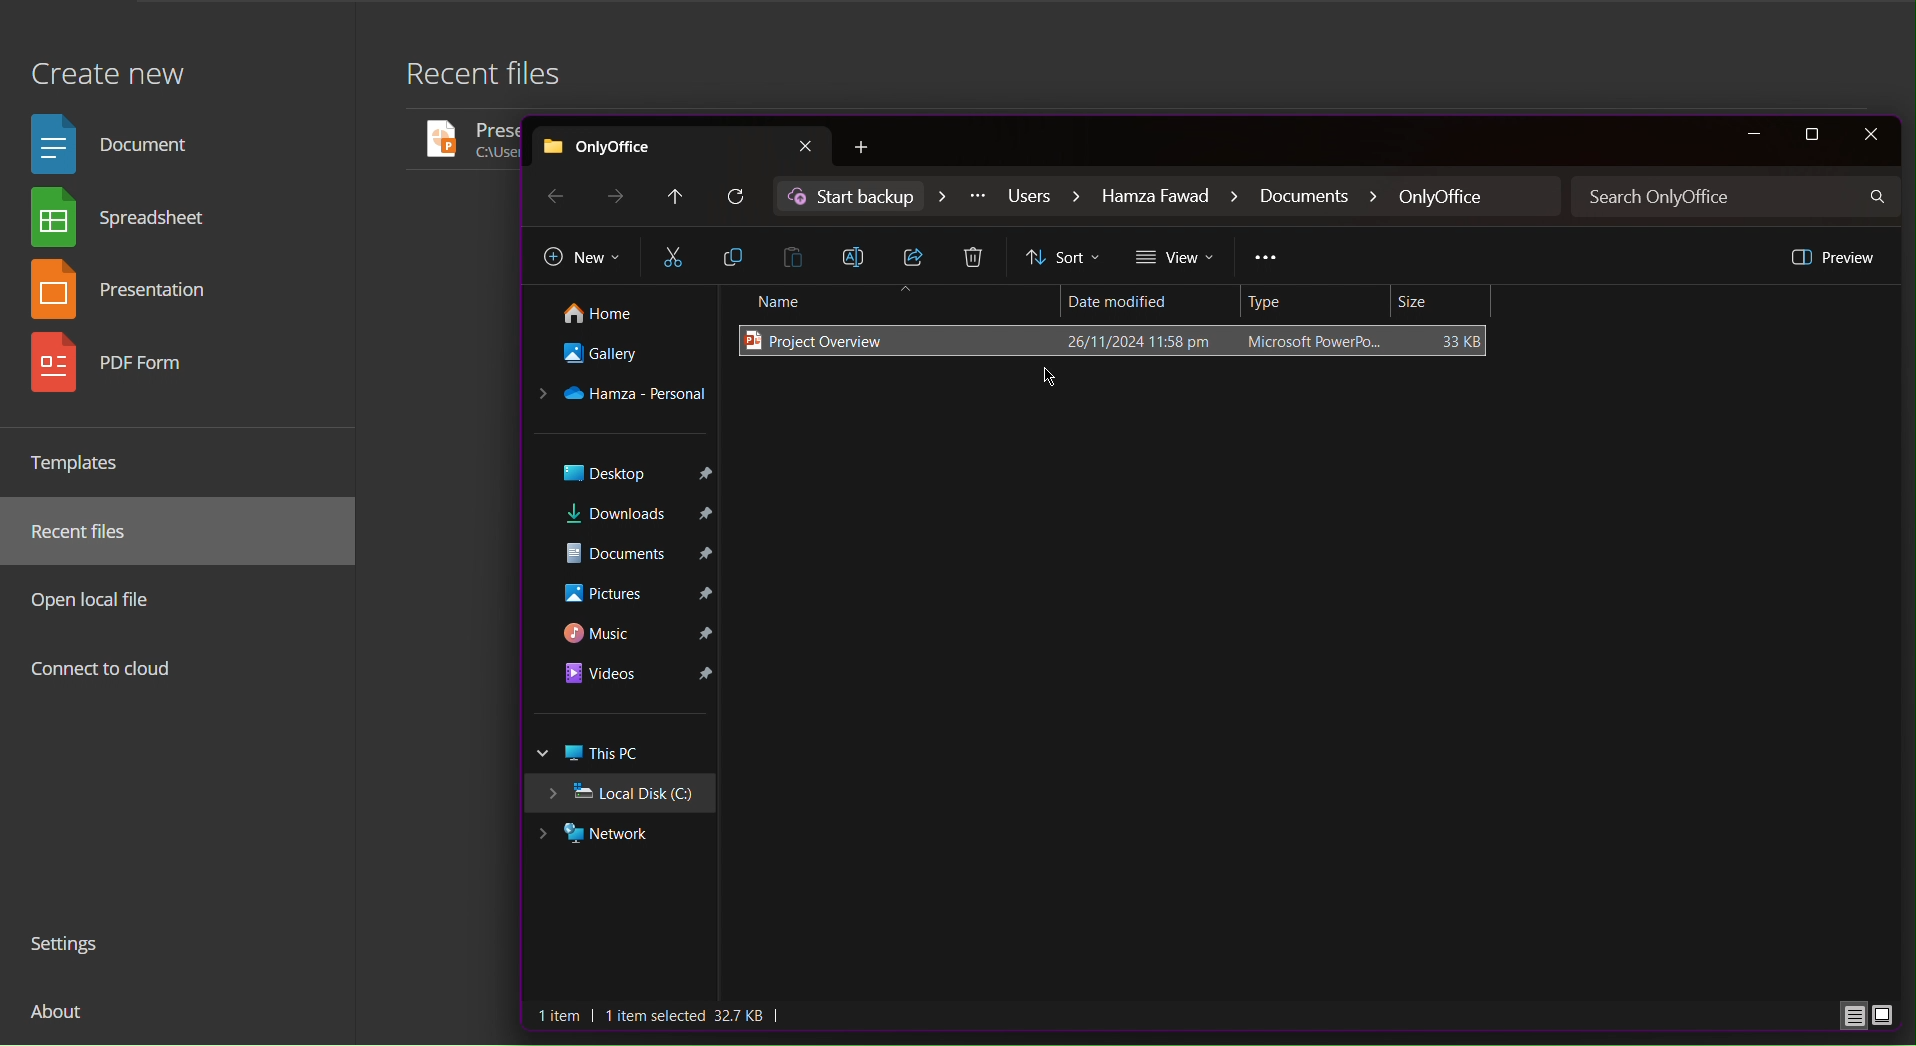 The image size is (1916, 1046). Describe the element at coordinates (84, 462) in the screenshot. I see `Templates` at that location.